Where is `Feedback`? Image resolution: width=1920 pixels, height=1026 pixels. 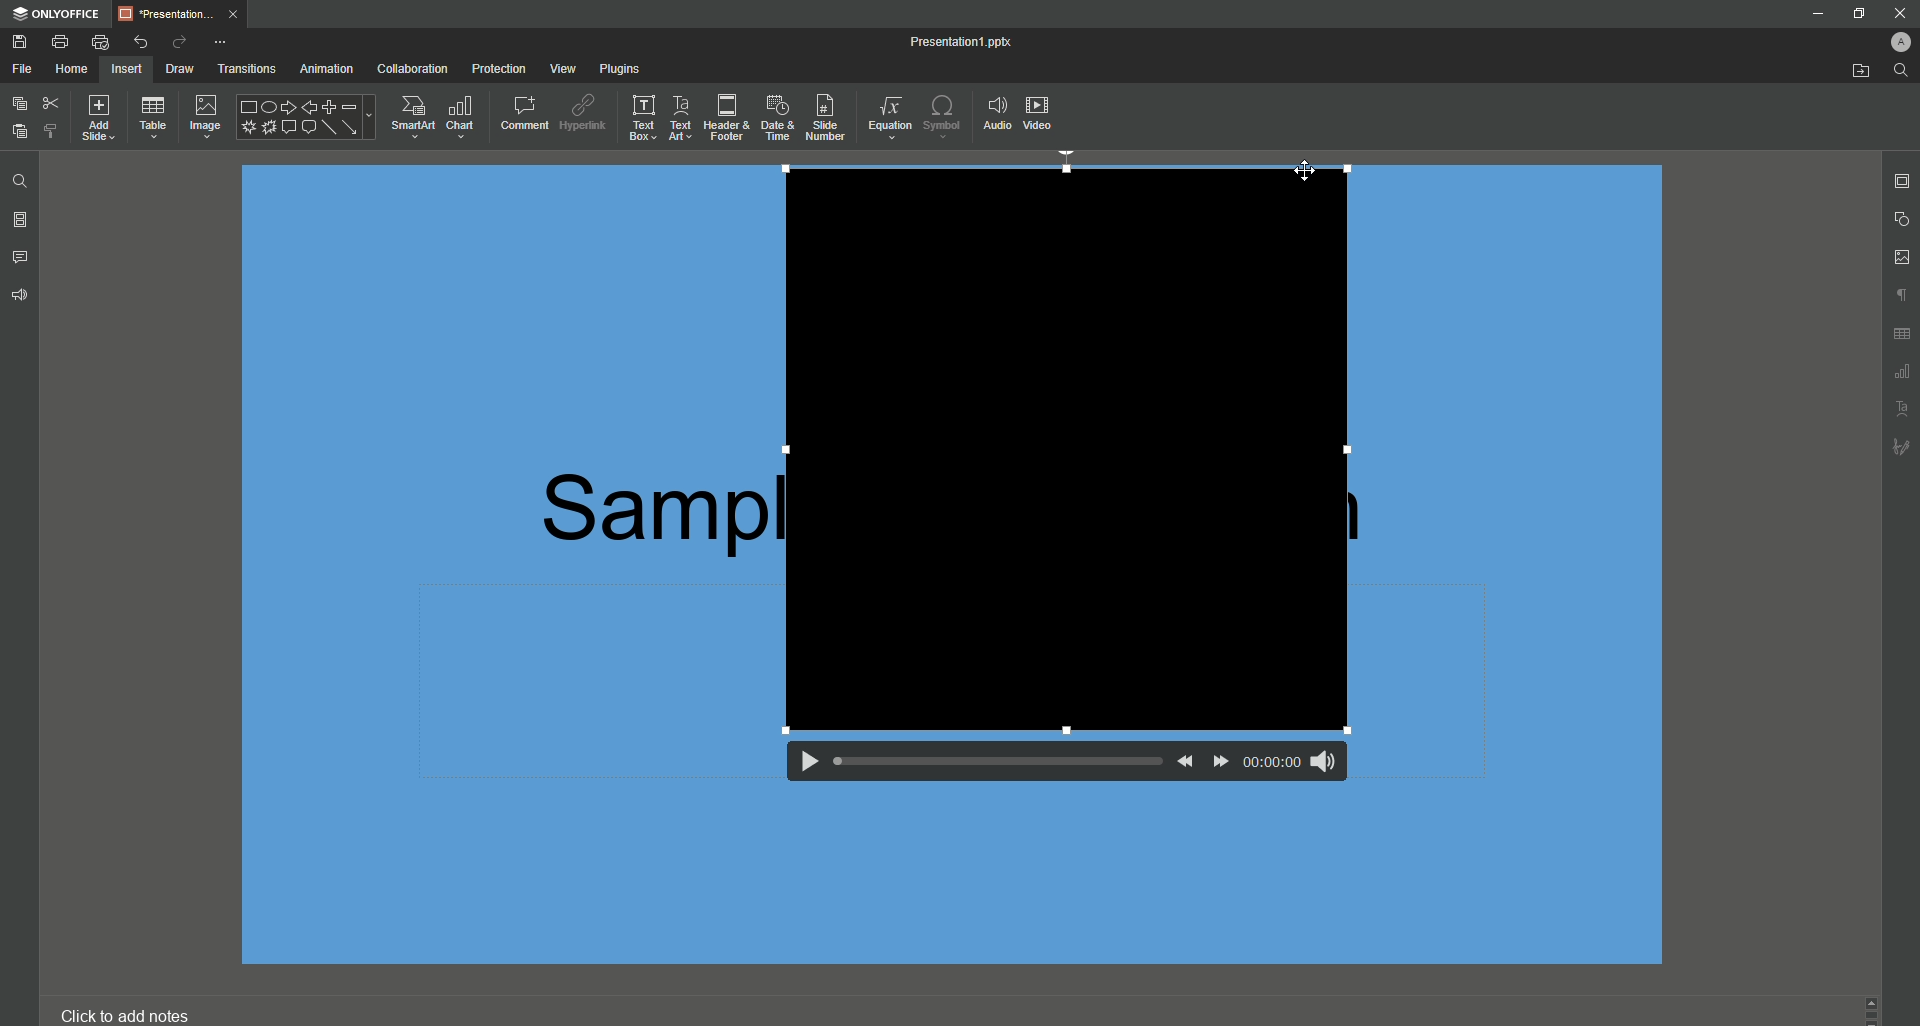
Feedback is located at coordinates (21, 299).